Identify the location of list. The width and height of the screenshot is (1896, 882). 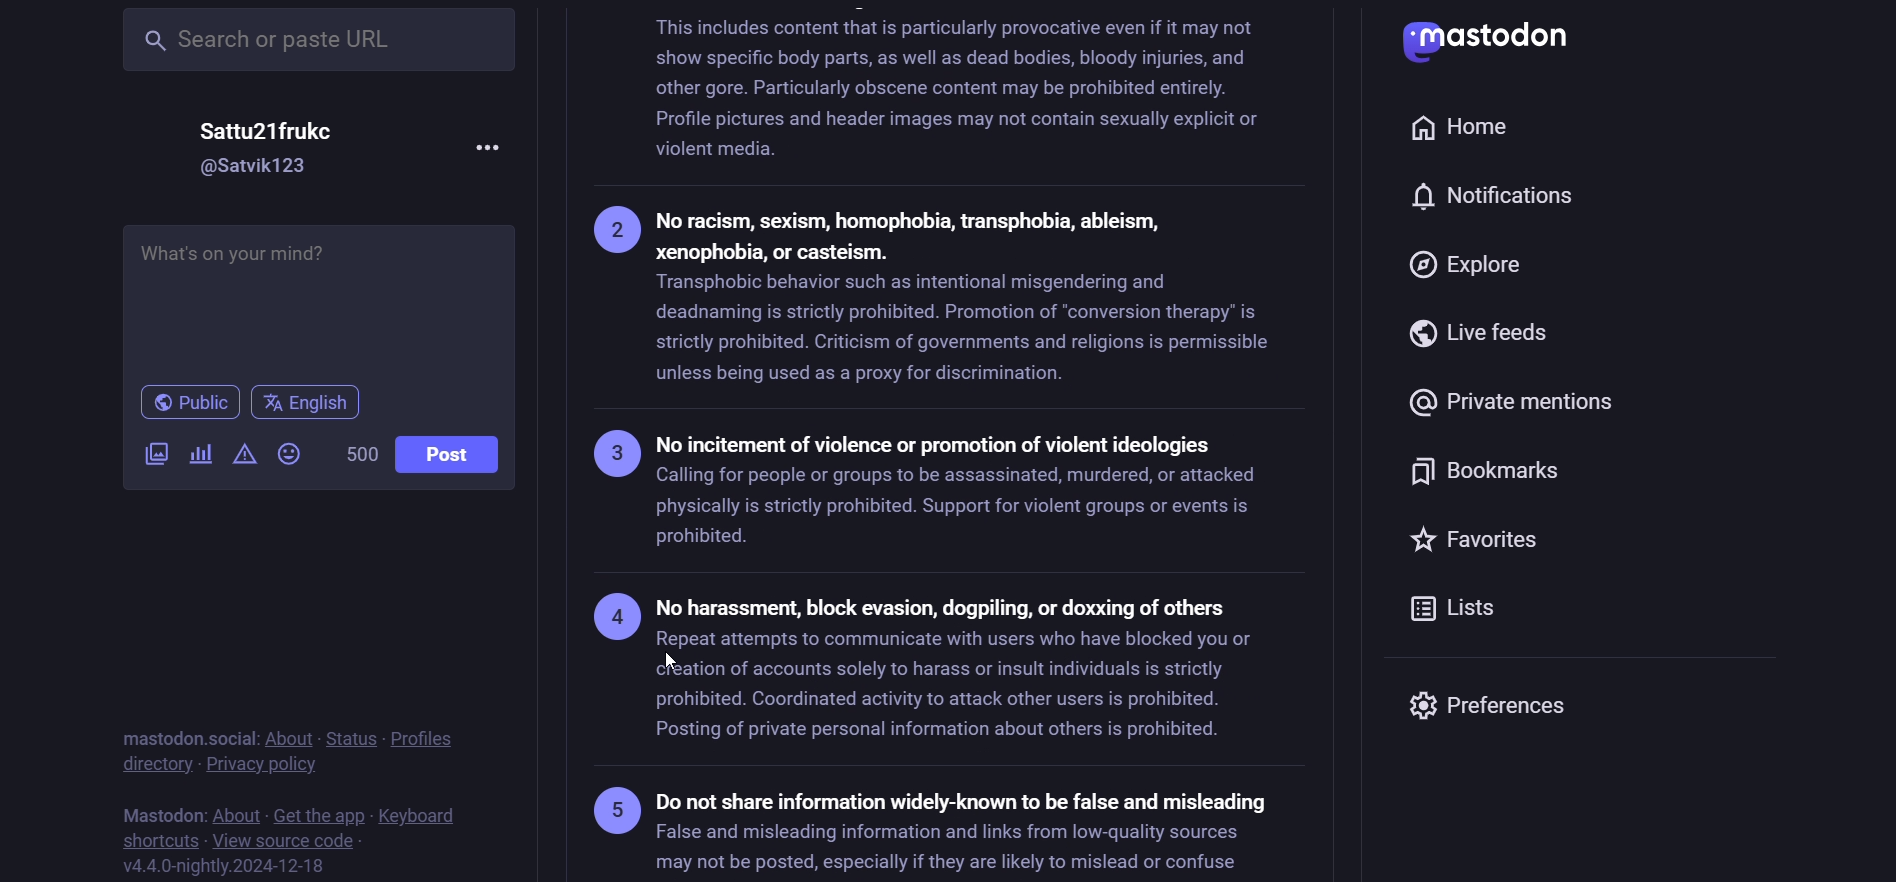
(1469, 614).